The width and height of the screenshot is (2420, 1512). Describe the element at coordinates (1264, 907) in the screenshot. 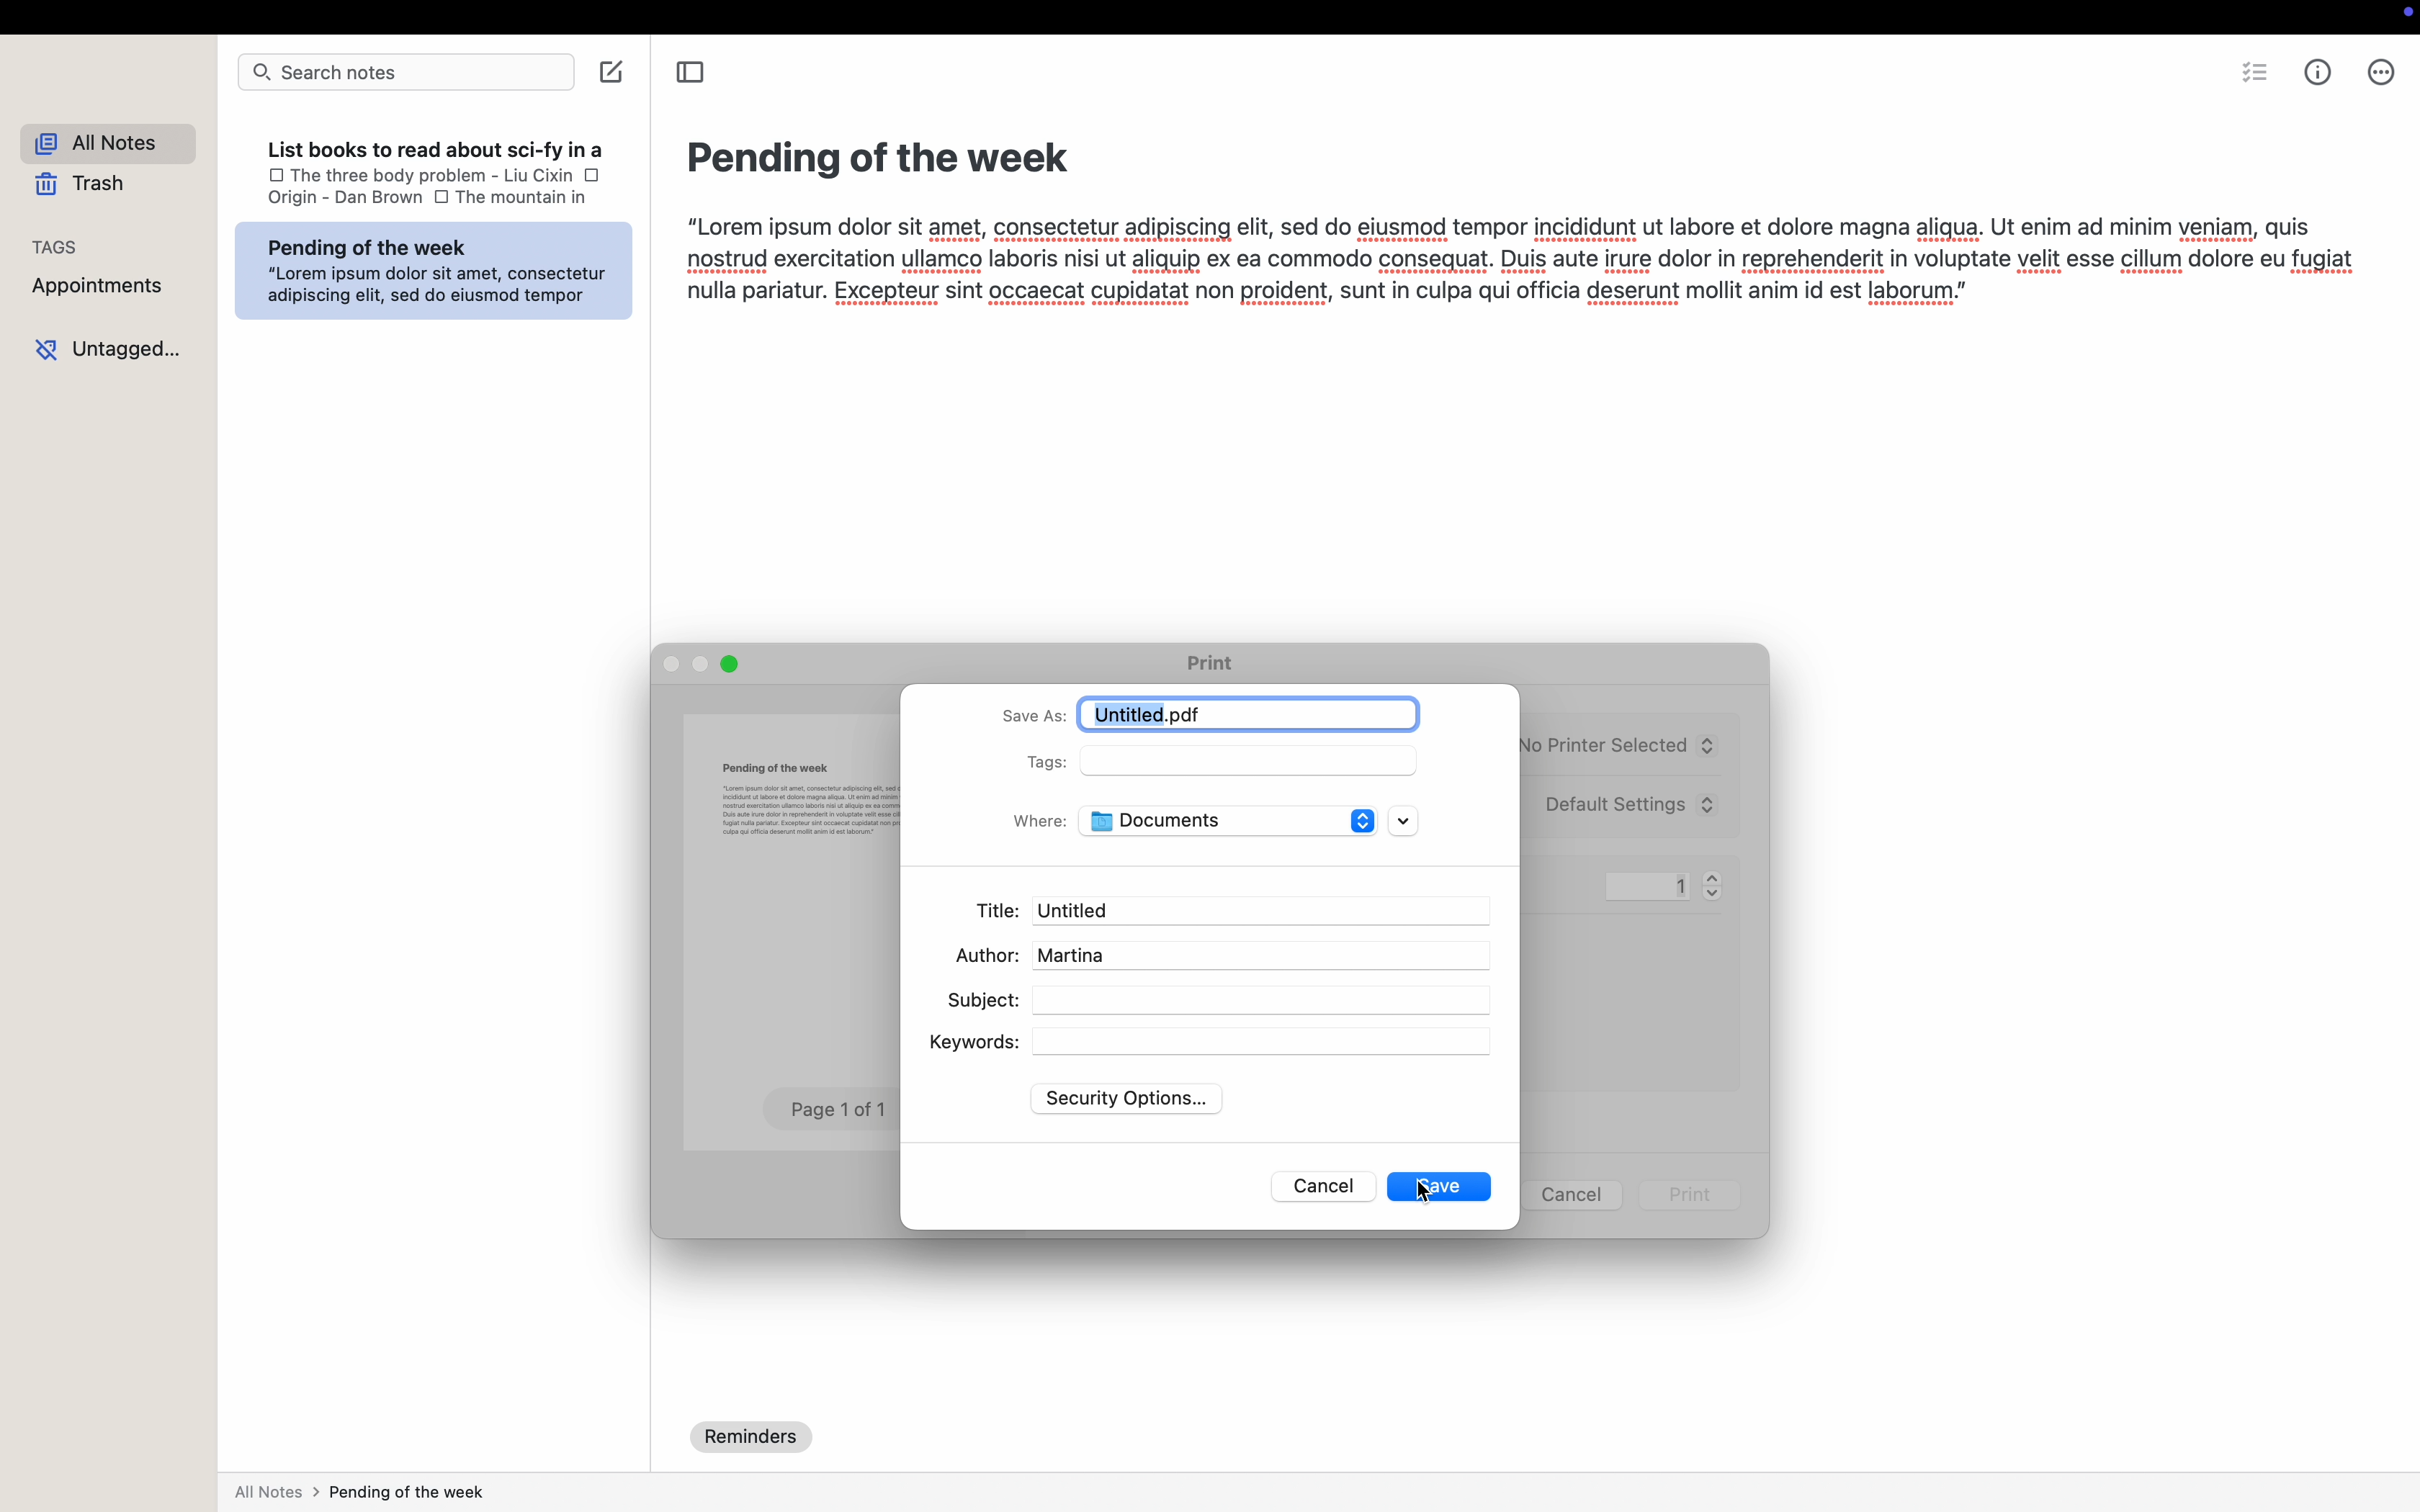

I see `Untitled` at that location.